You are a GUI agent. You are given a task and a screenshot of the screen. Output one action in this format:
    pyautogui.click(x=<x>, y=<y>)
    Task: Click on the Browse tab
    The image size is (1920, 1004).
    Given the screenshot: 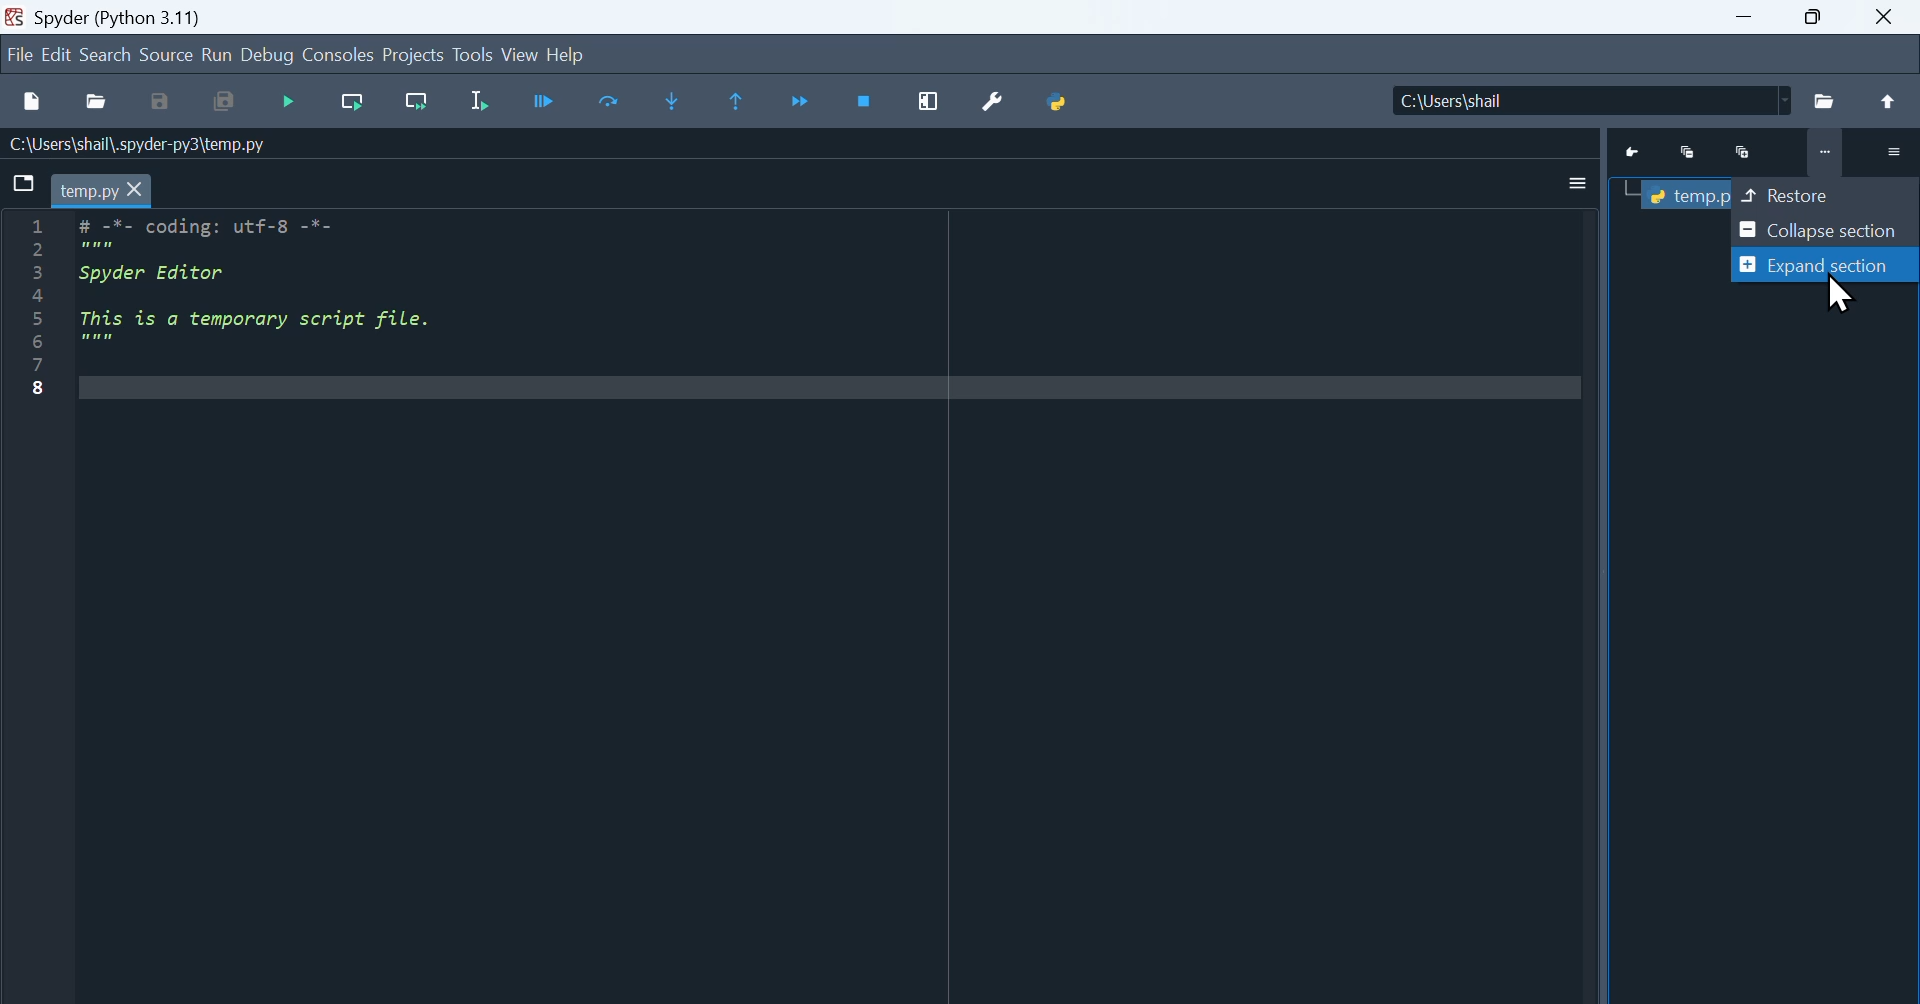 What is the action you would take?
    pyautogui.click(x=24, y=181)
    